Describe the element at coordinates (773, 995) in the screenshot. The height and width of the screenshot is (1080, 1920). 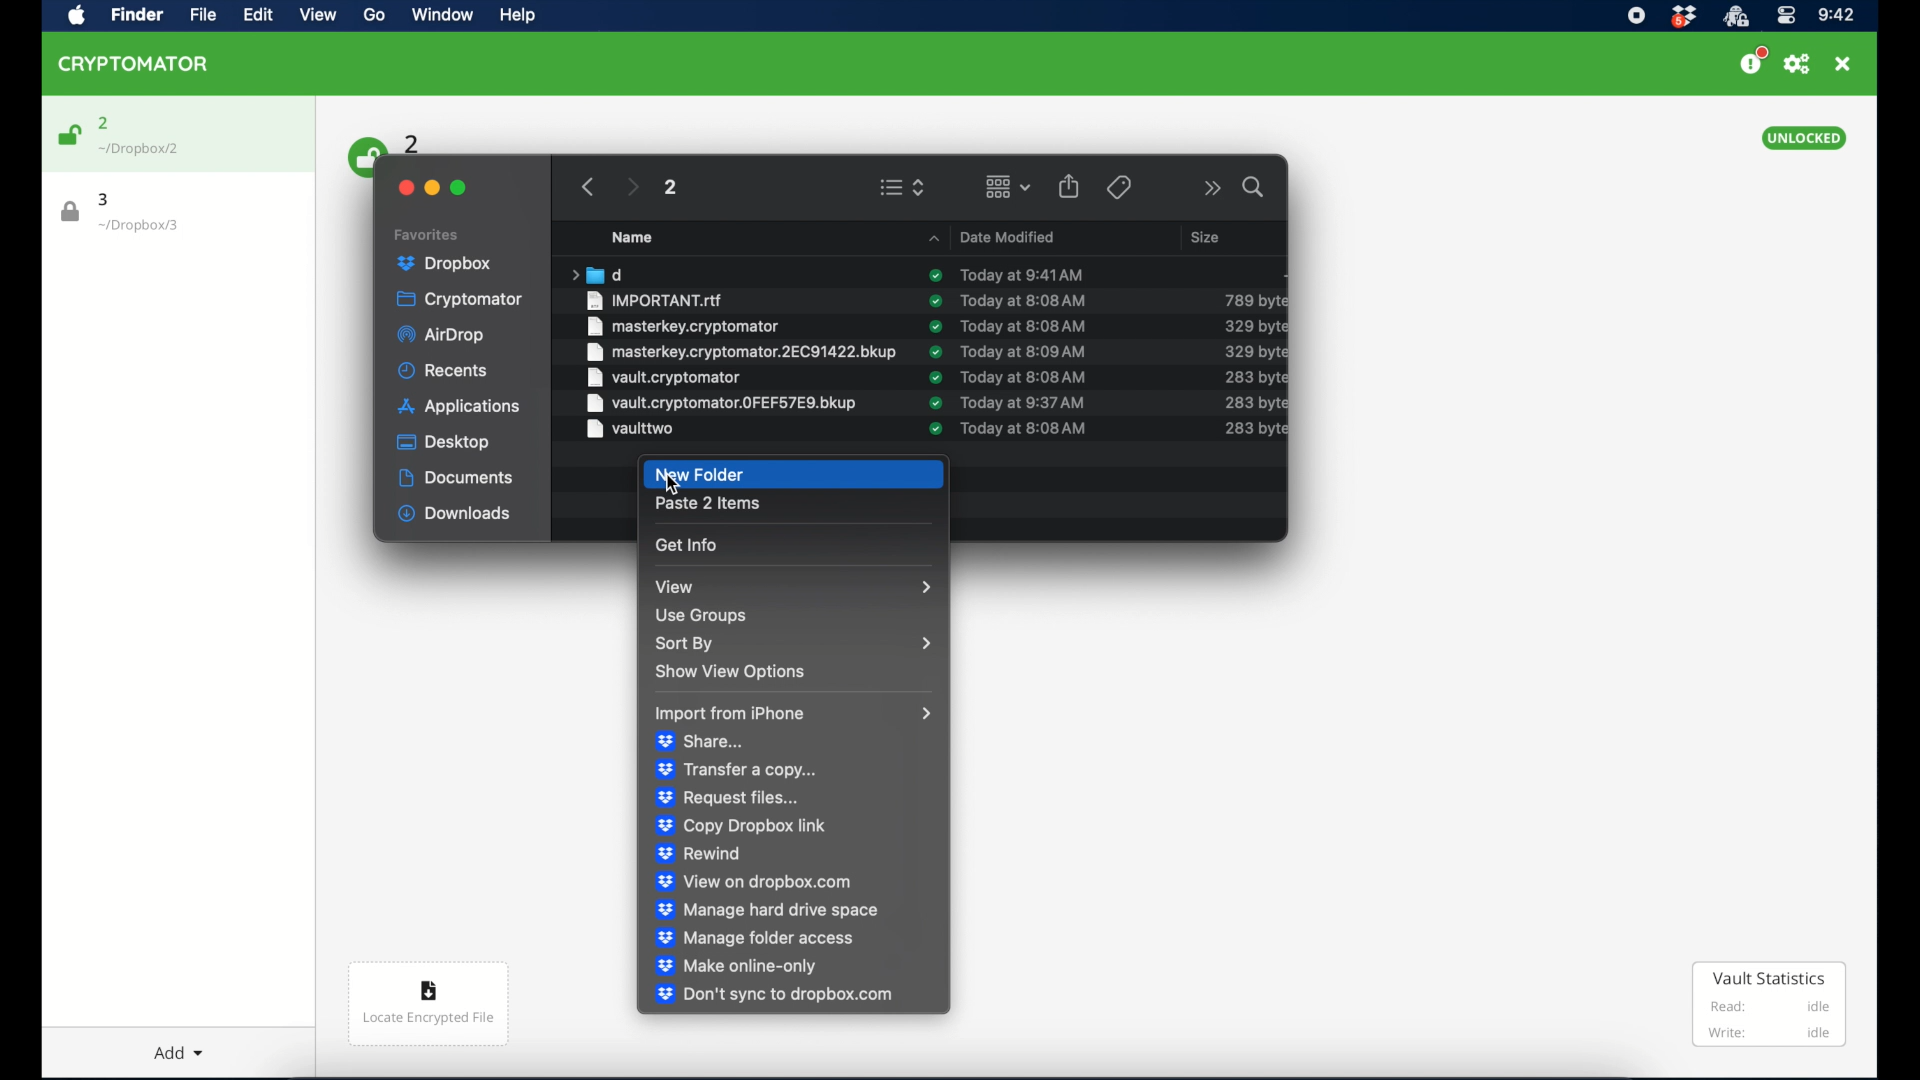
I see `don't sync` at that location.